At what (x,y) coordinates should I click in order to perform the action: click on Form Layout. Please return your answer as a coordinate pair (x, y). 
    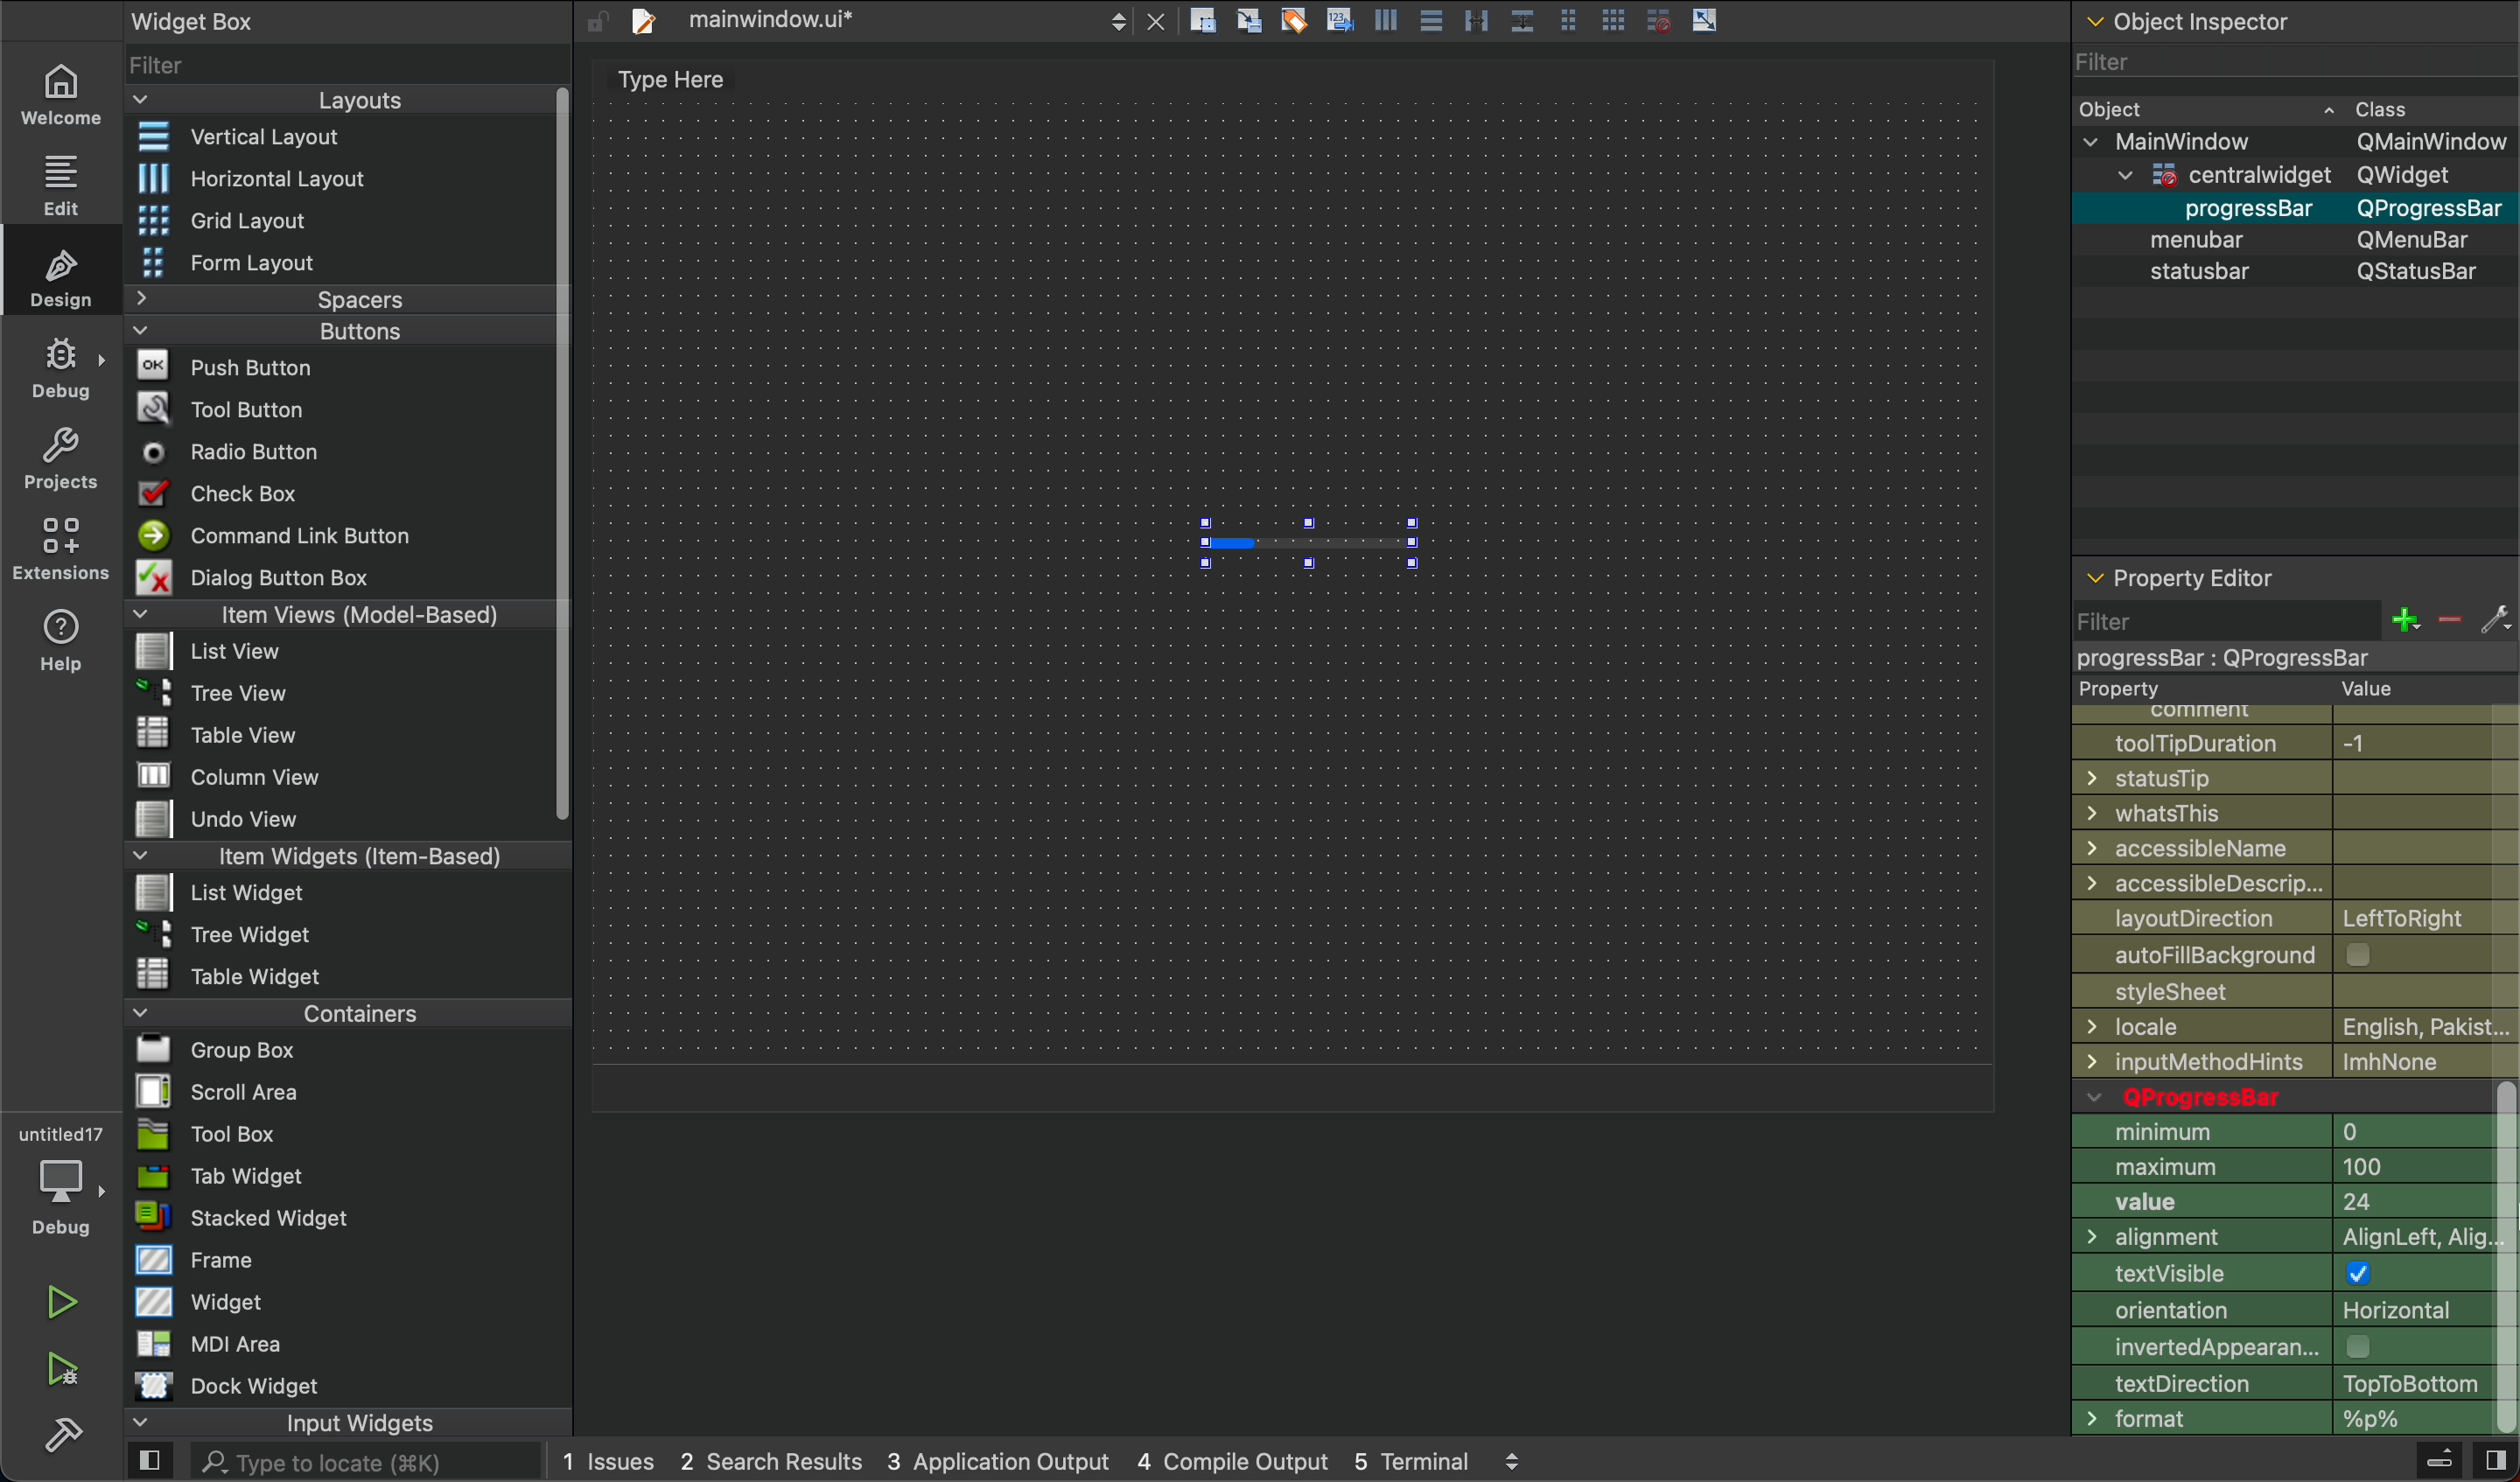
    Looking at the image, I should click on (253, 263).